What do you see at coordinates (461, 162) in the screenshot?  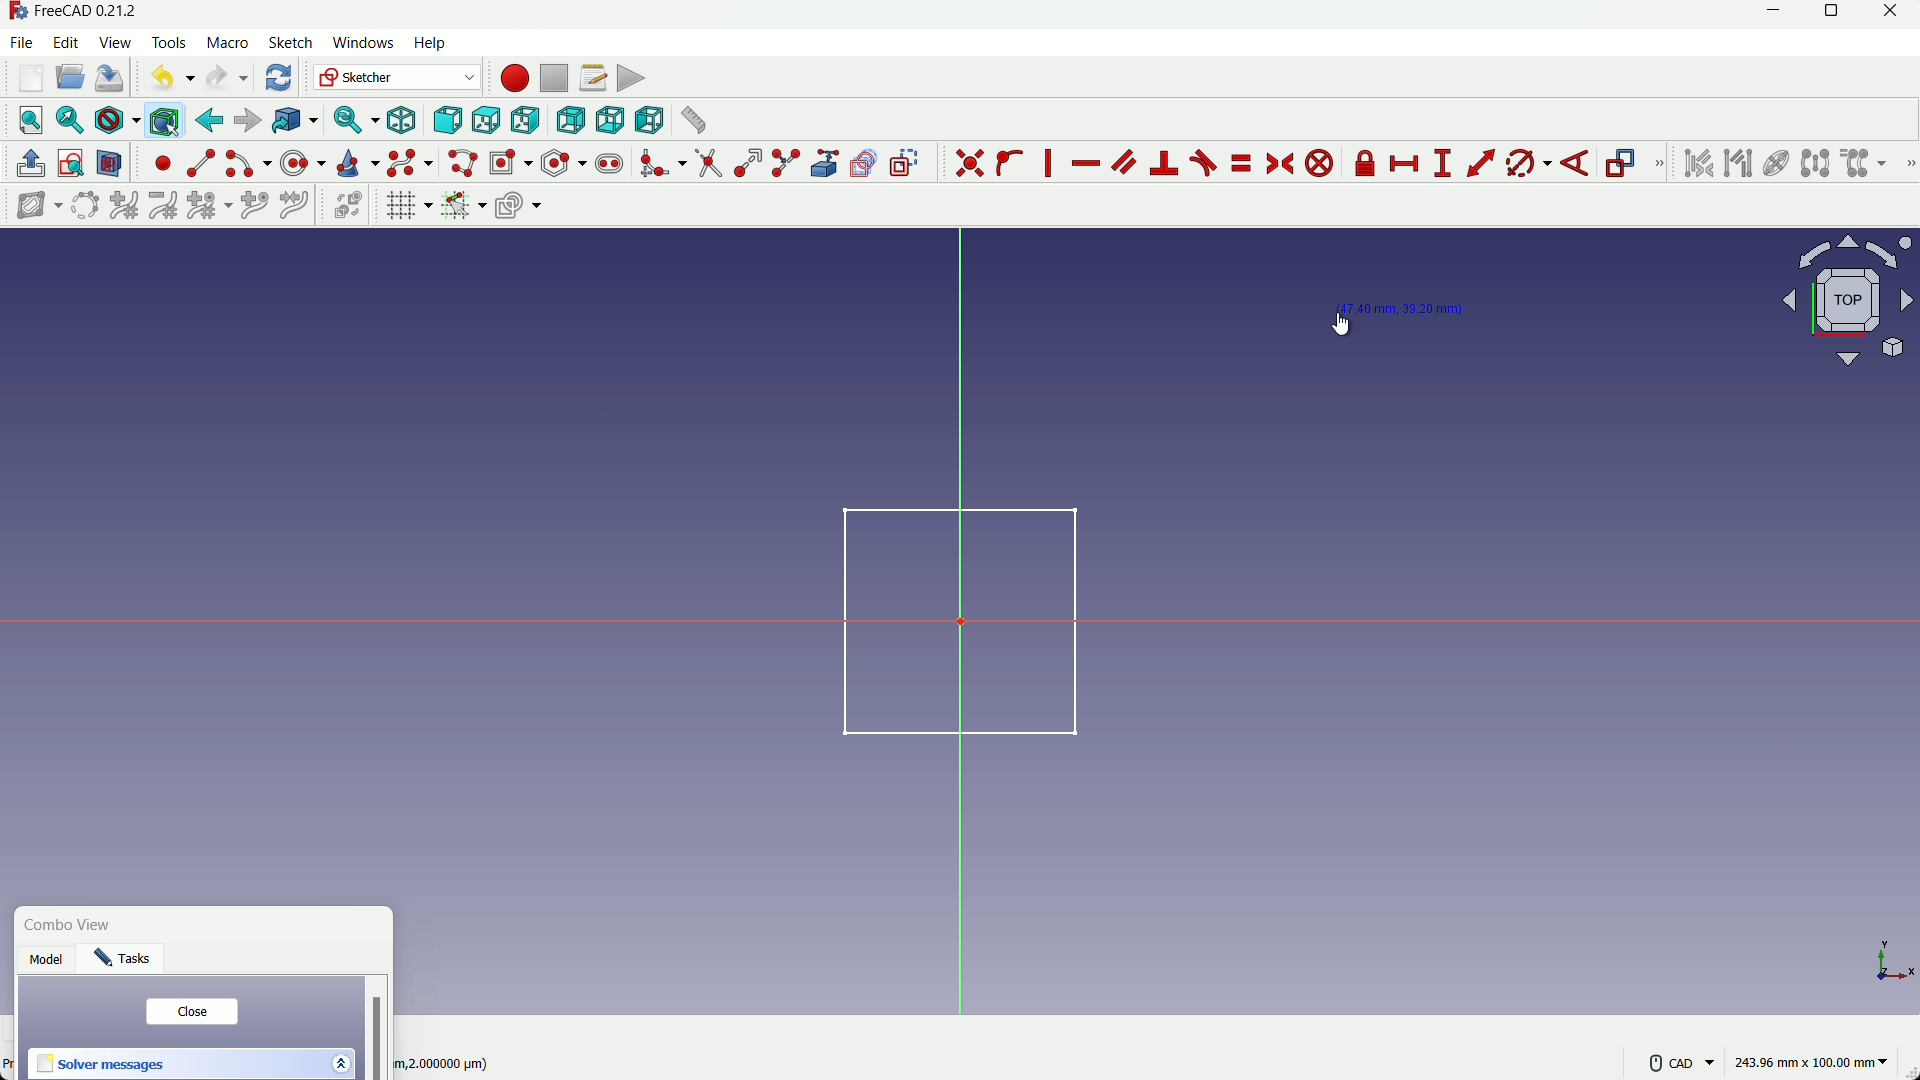 I see `create polyline` at bounding box center [461, 162].